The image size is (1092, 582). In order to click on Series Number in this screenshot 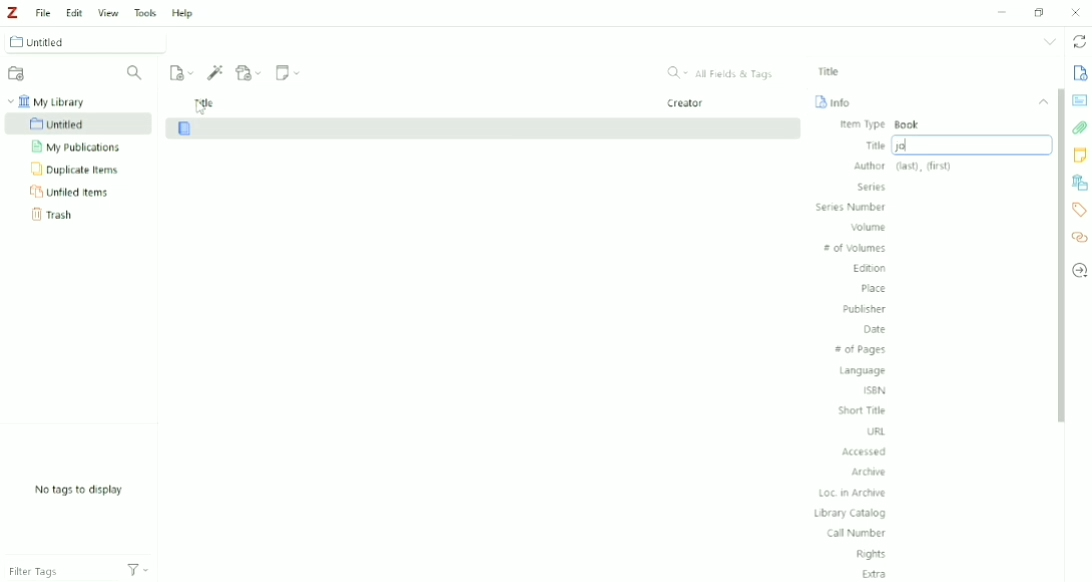, I will do `click(852, 207)`.